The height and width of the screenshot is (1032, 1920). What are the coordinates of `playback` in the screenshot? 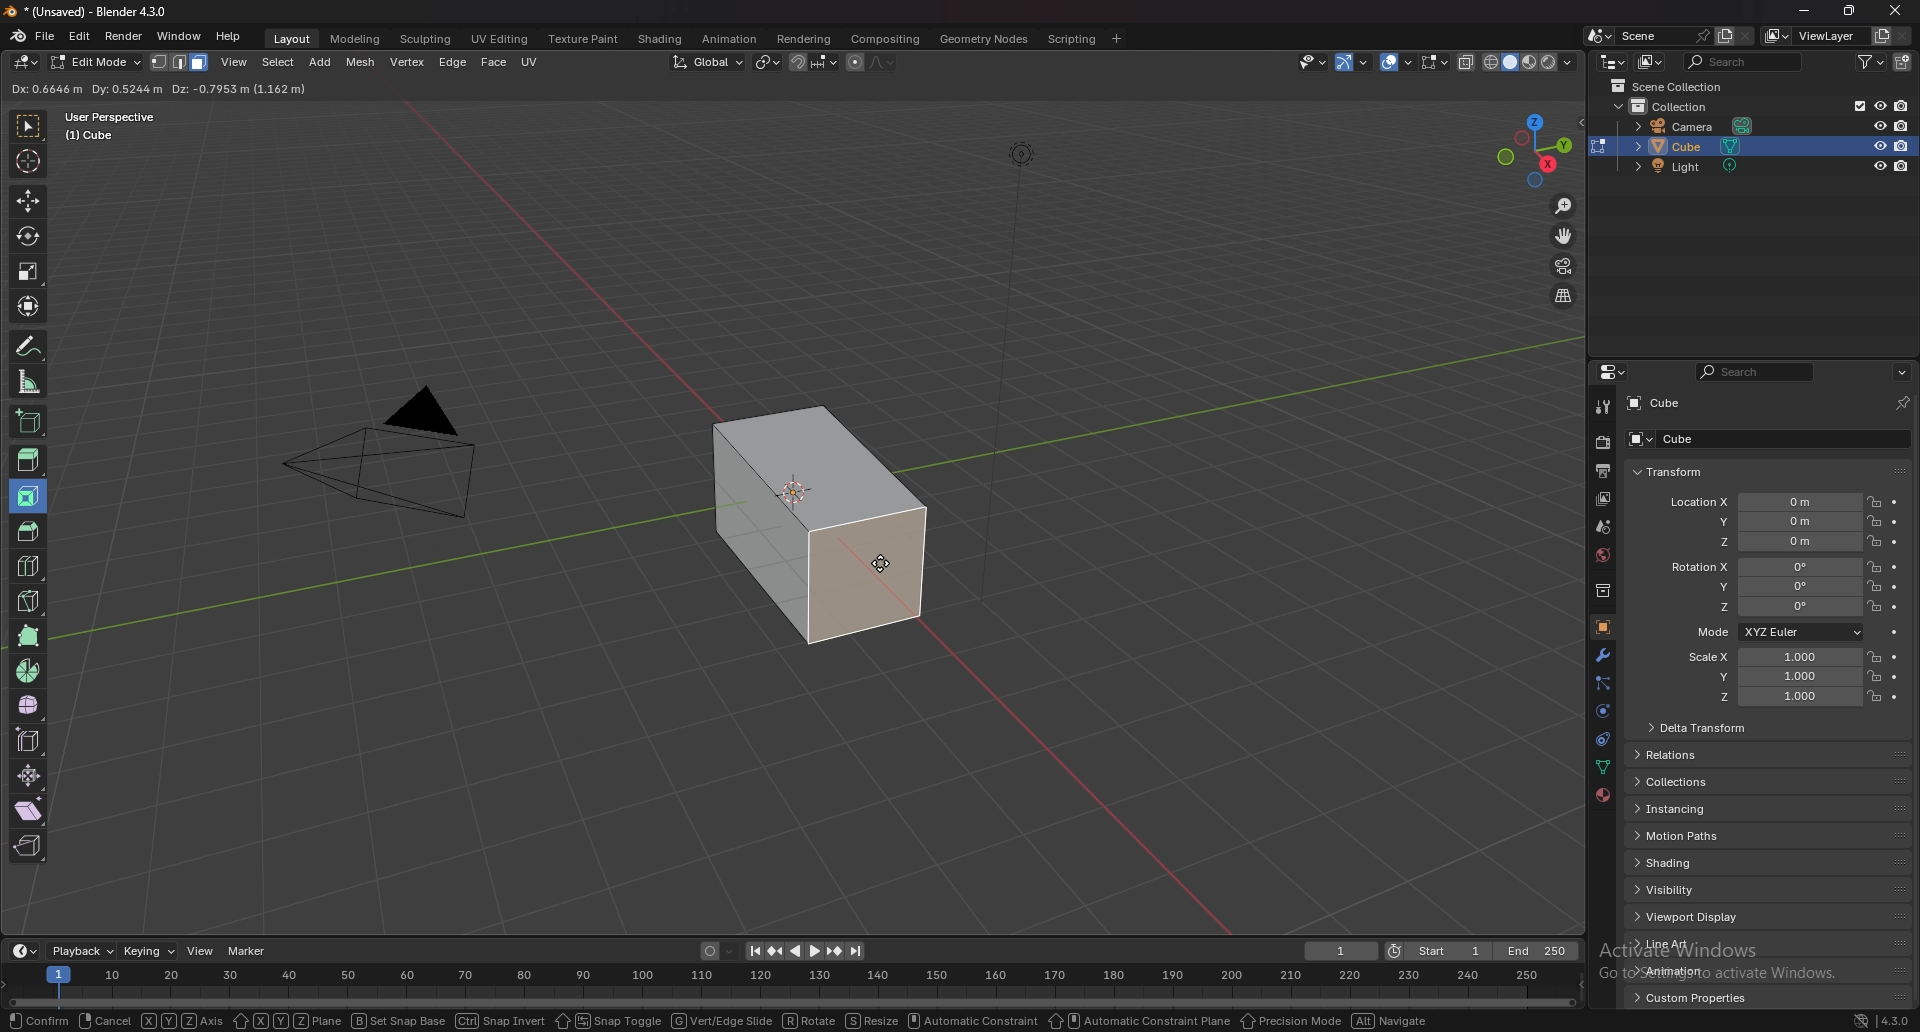 It's located at (84, 952).